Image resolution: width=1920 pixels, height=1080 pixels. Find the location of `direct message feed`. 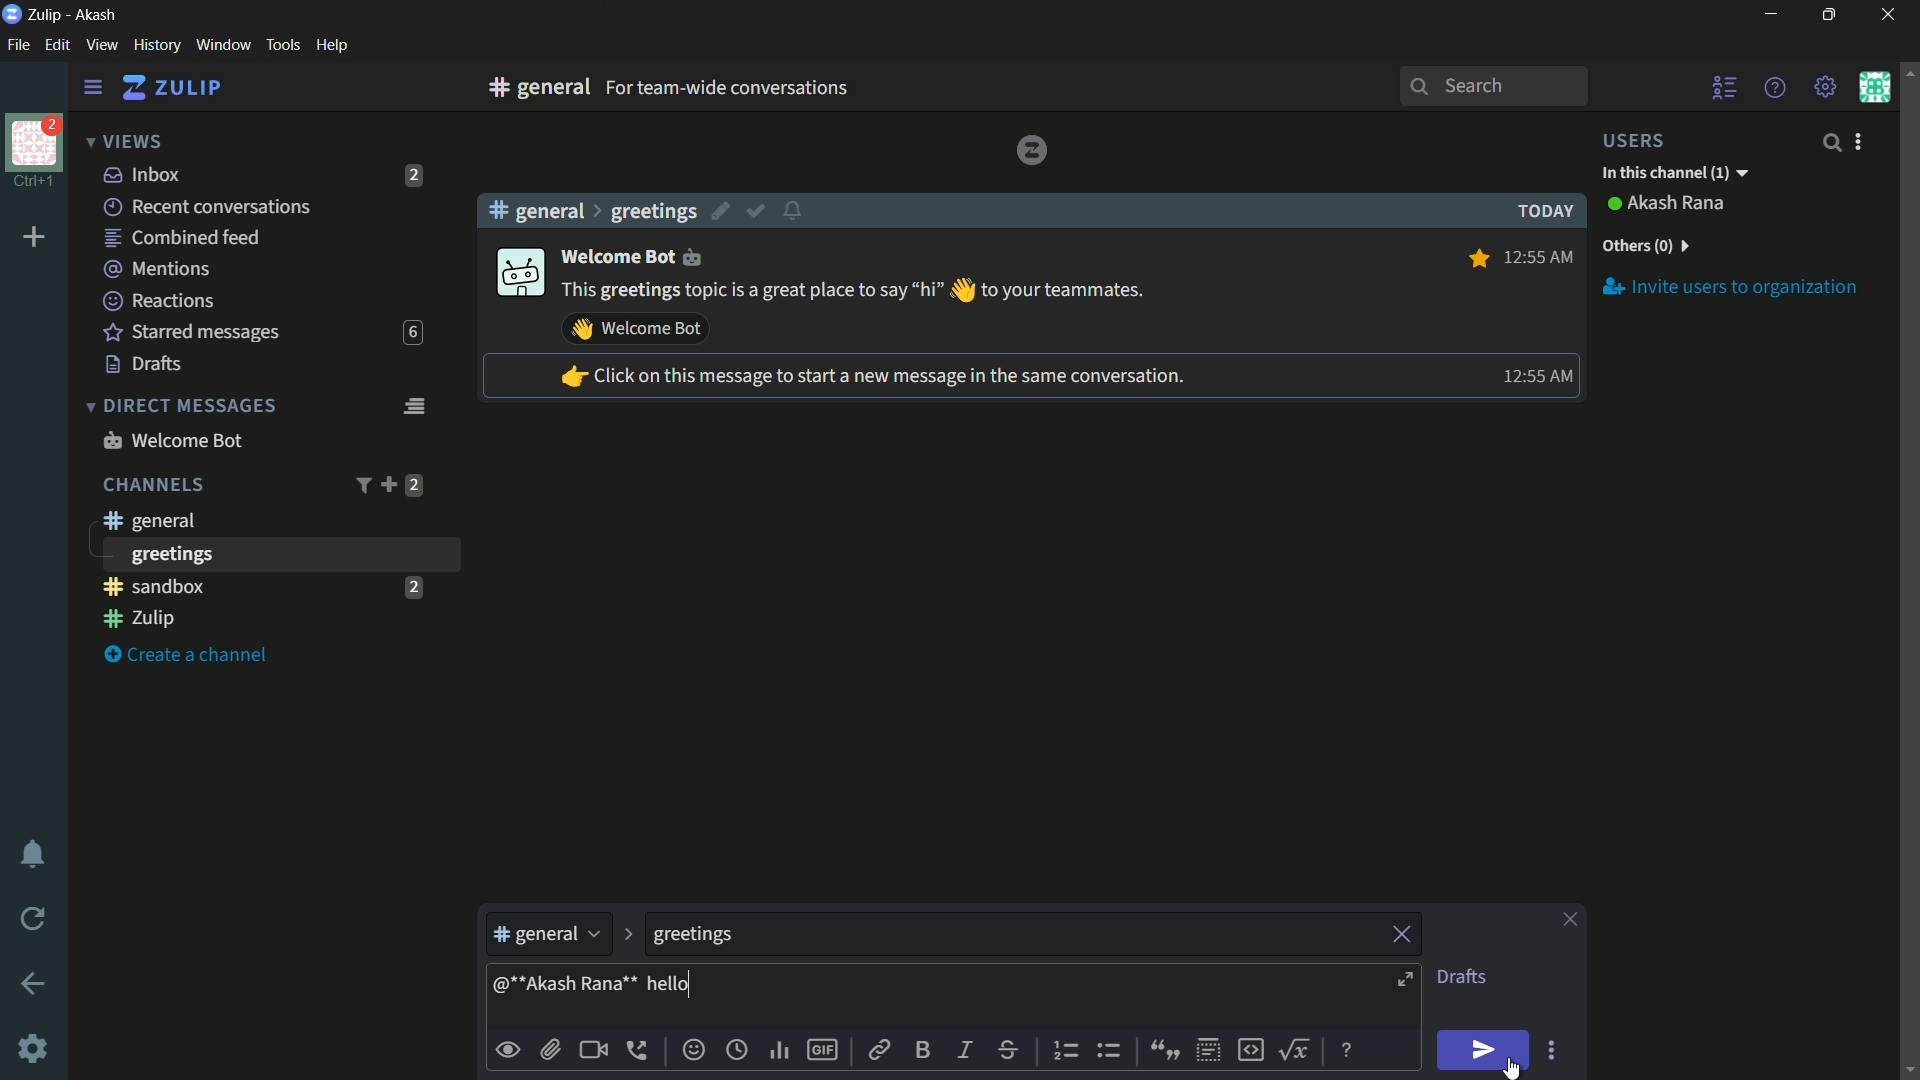

direct message feed is located at coordinates (413, 404).